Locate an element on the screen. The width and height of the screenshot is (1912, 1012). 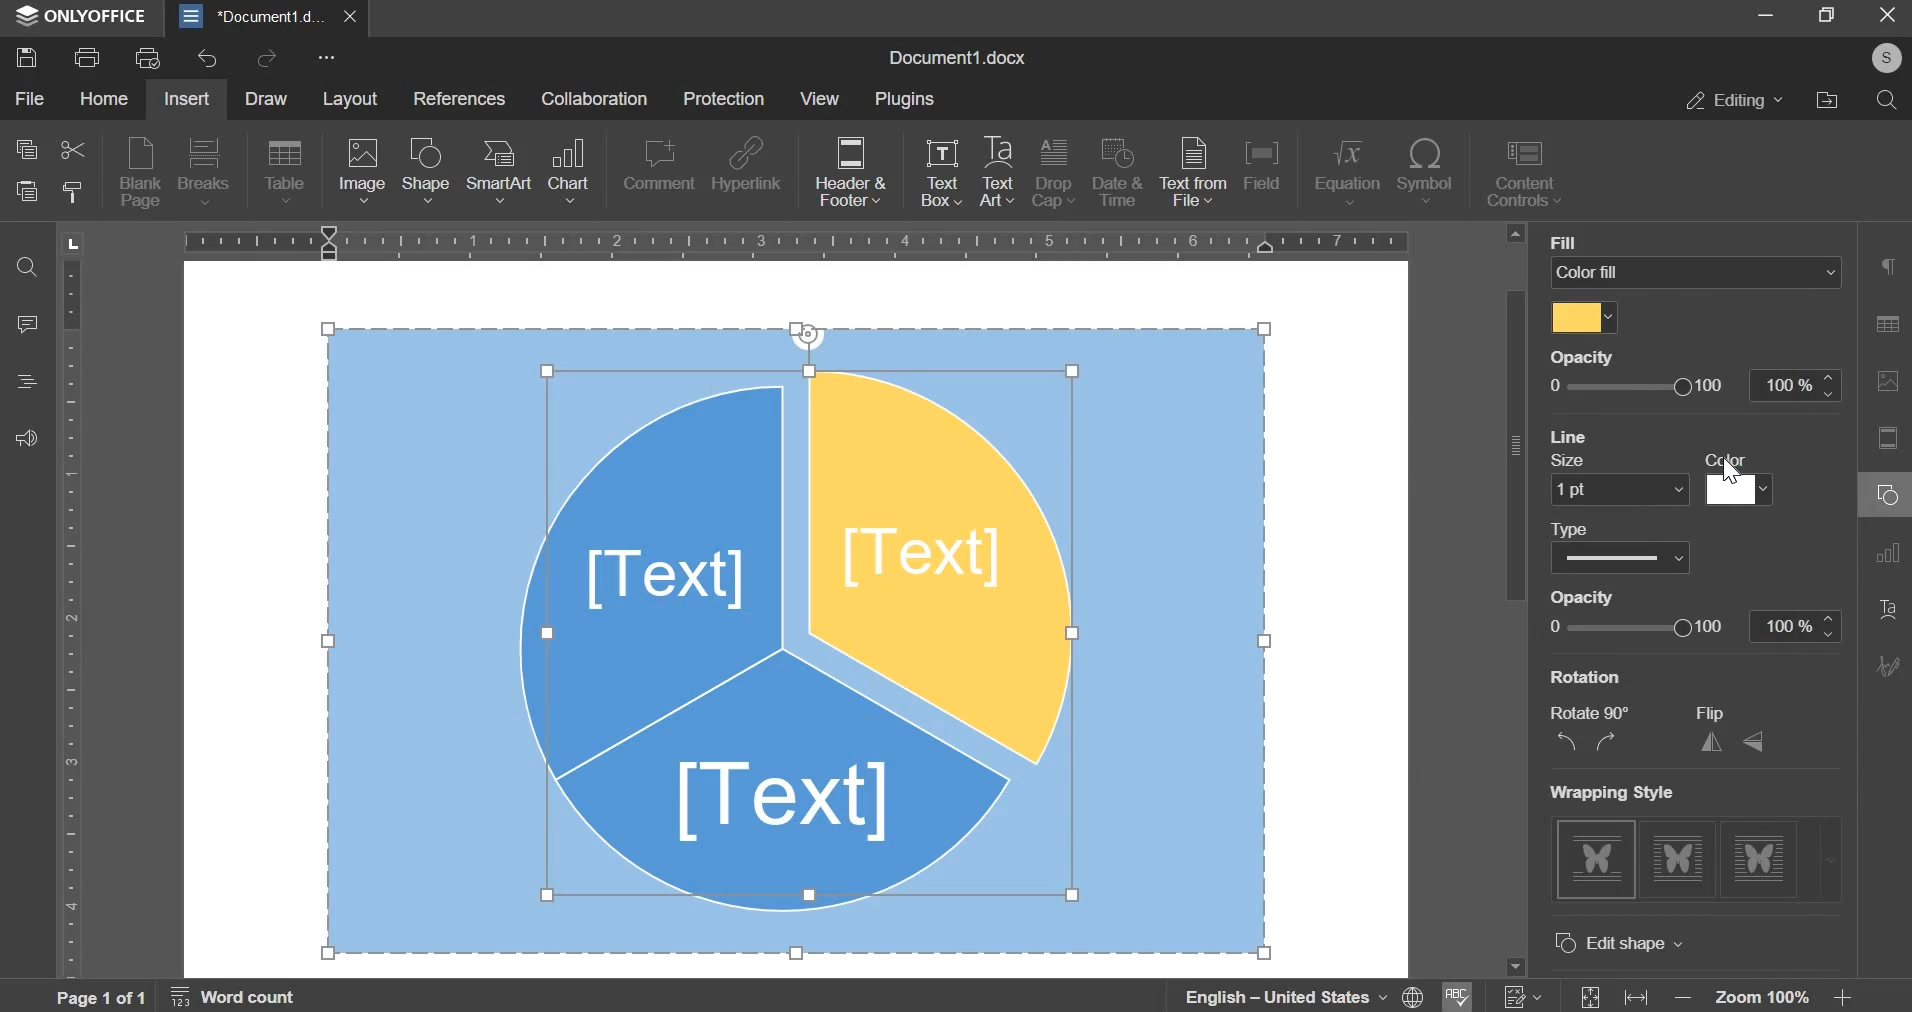
copy is located at coordinates (27, 153).